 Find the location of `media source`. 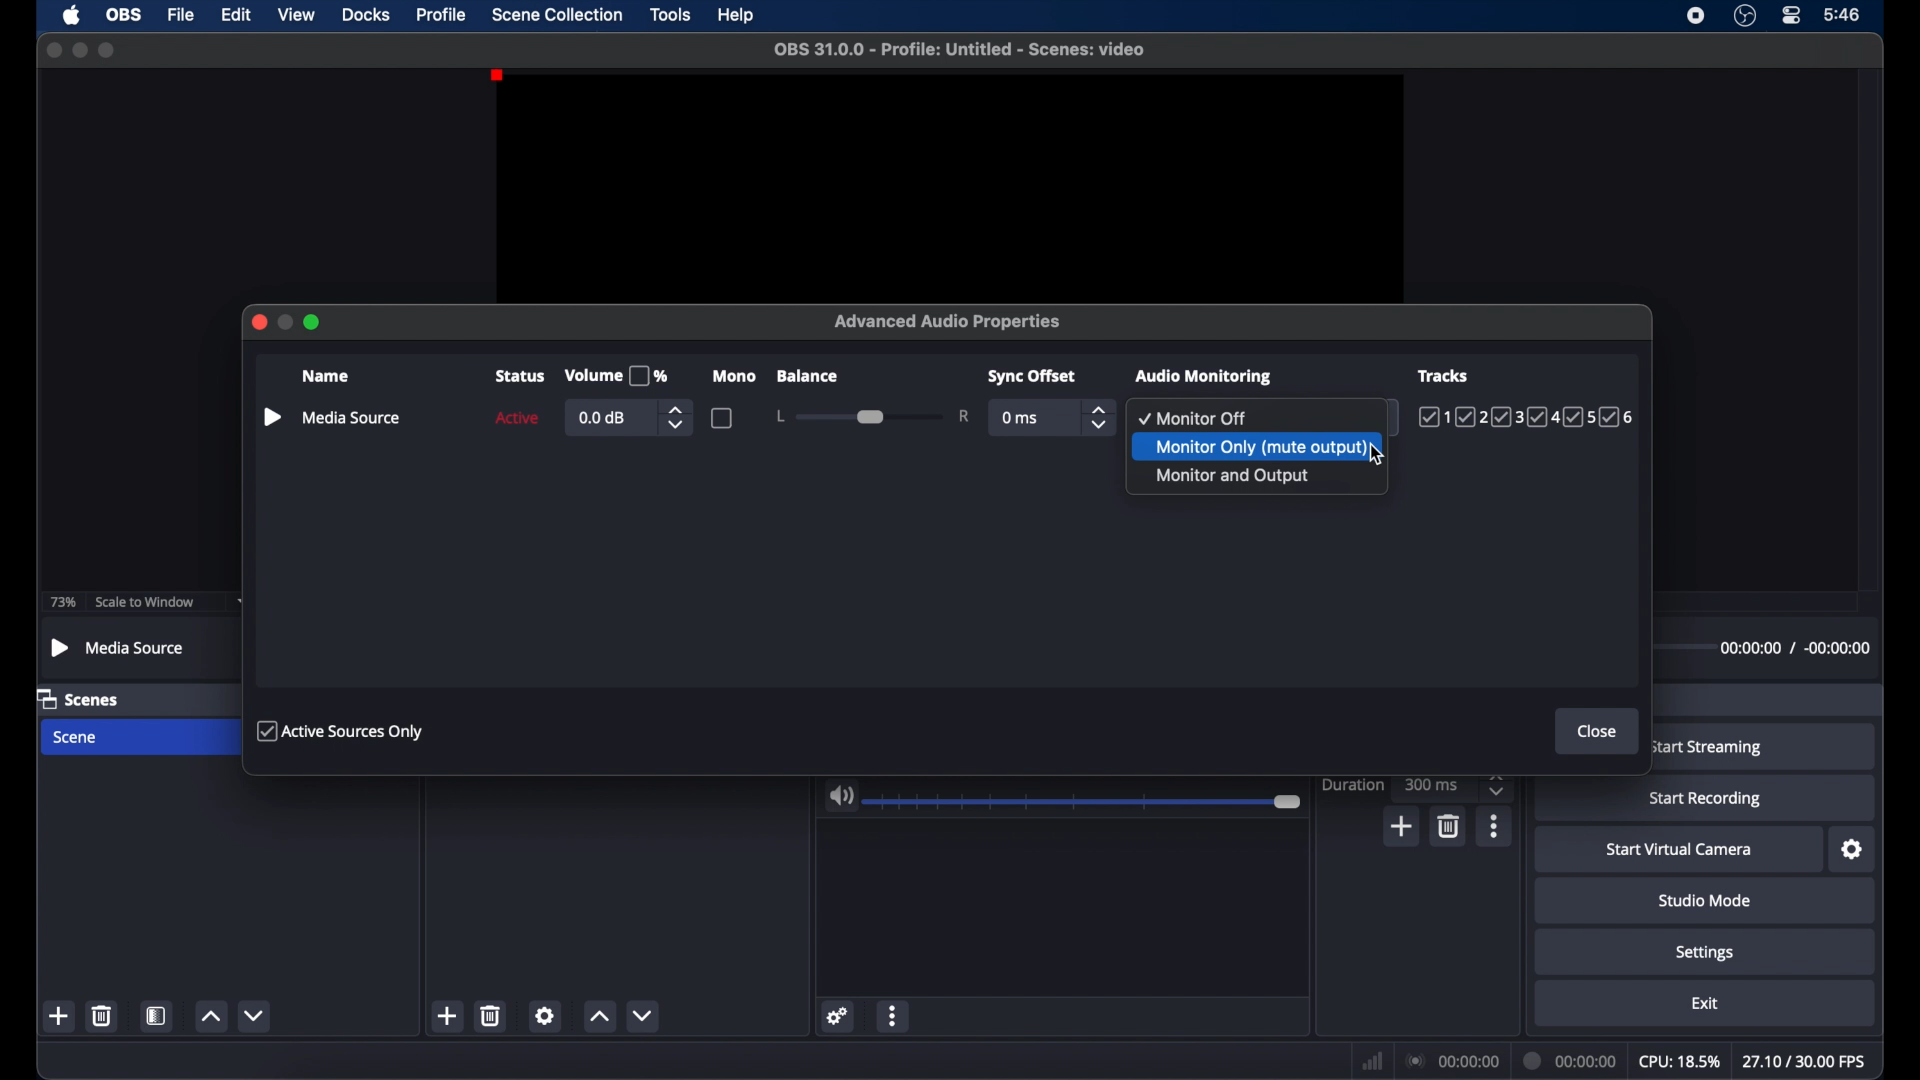

media source is located at coordinates (353, 417).